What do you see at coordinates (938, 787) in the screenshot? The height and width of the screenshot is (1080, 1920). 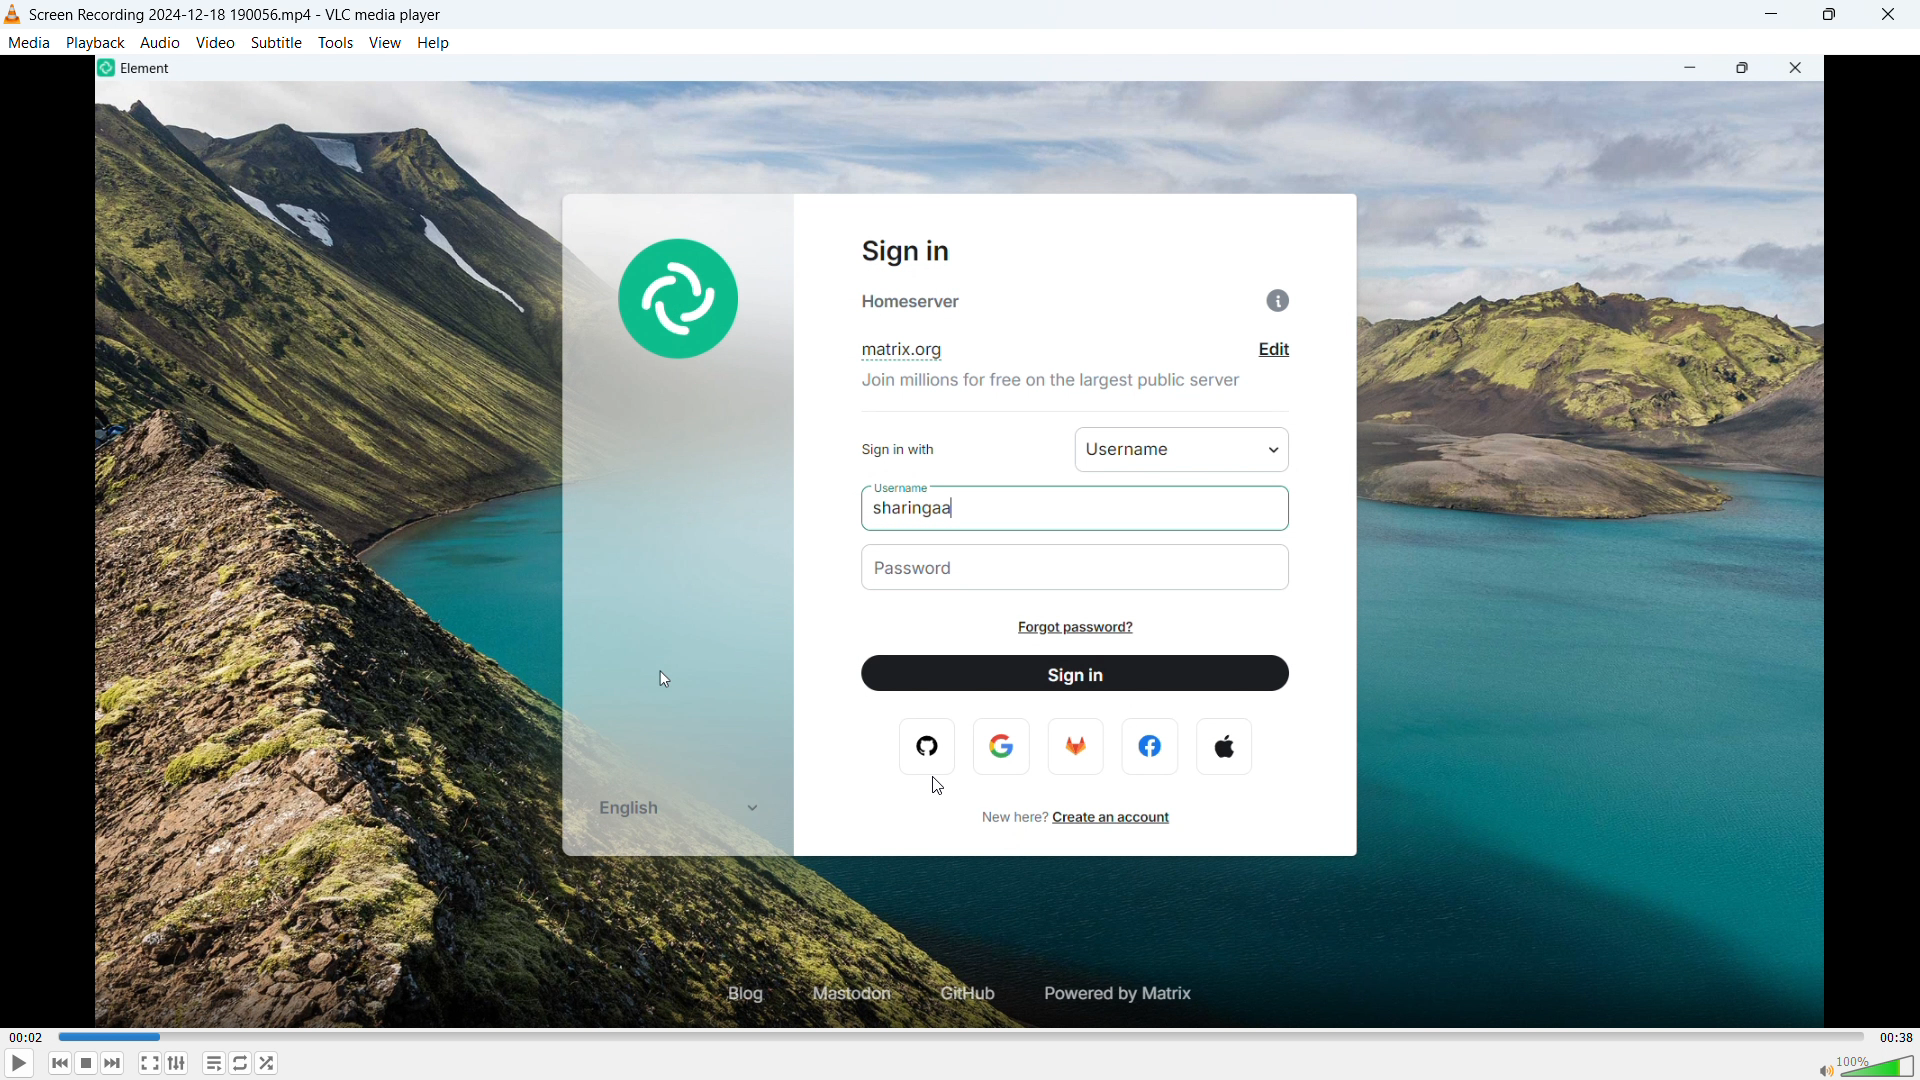 I see `cursor` at bounding box center [938, 787].